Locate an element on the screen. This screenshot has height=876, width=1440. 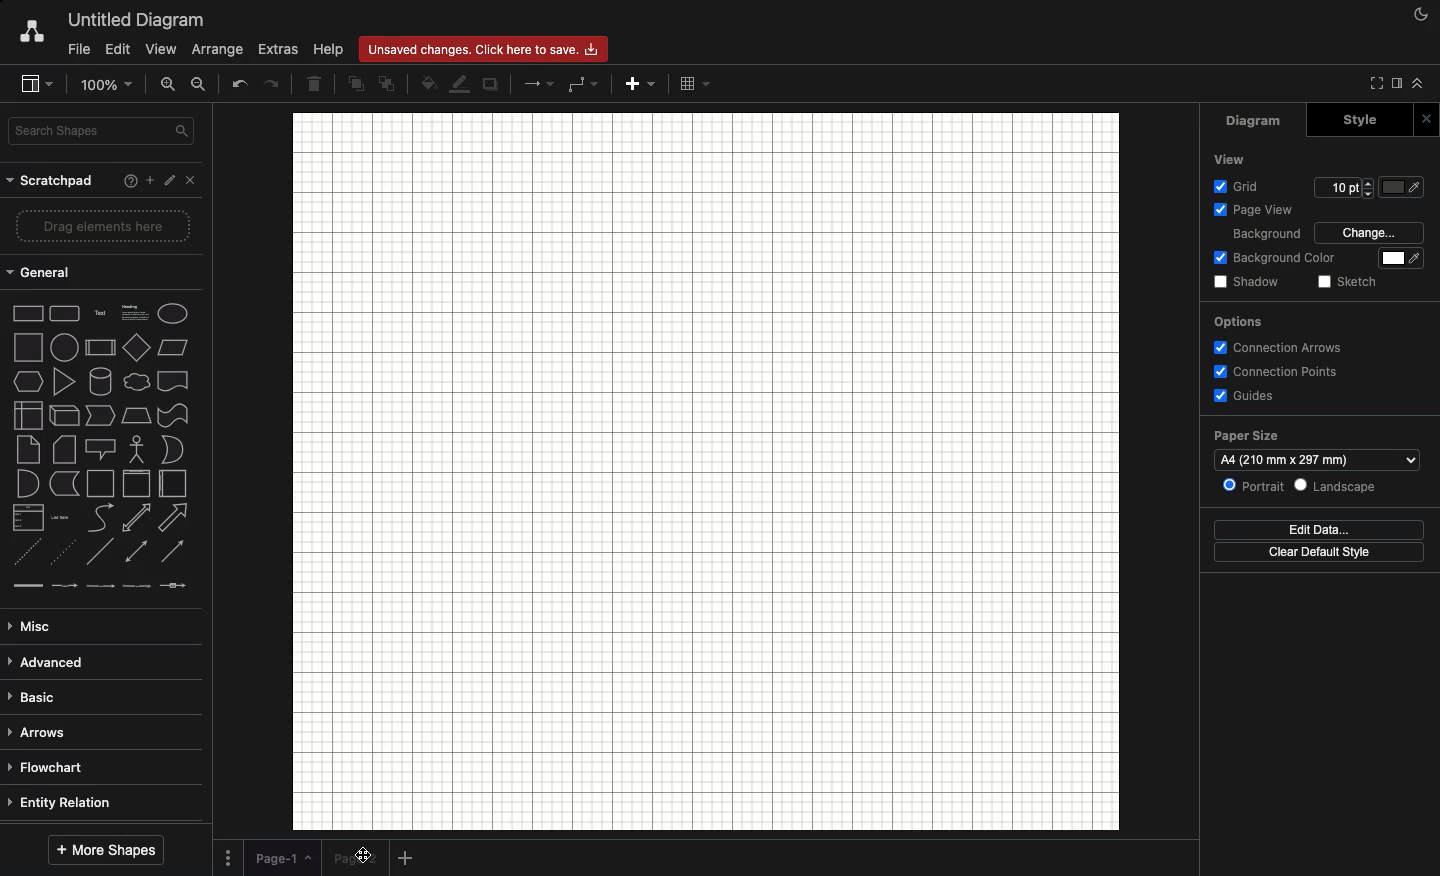
Close is located at coordinates (1425, 119).